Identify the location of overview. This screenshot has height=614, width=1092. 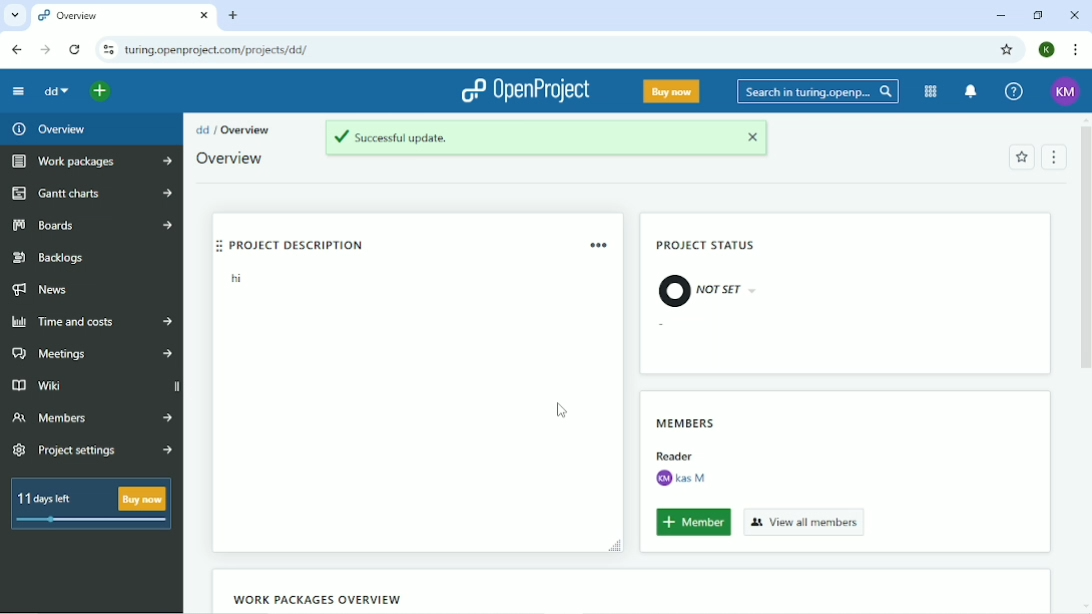
(124, 17).